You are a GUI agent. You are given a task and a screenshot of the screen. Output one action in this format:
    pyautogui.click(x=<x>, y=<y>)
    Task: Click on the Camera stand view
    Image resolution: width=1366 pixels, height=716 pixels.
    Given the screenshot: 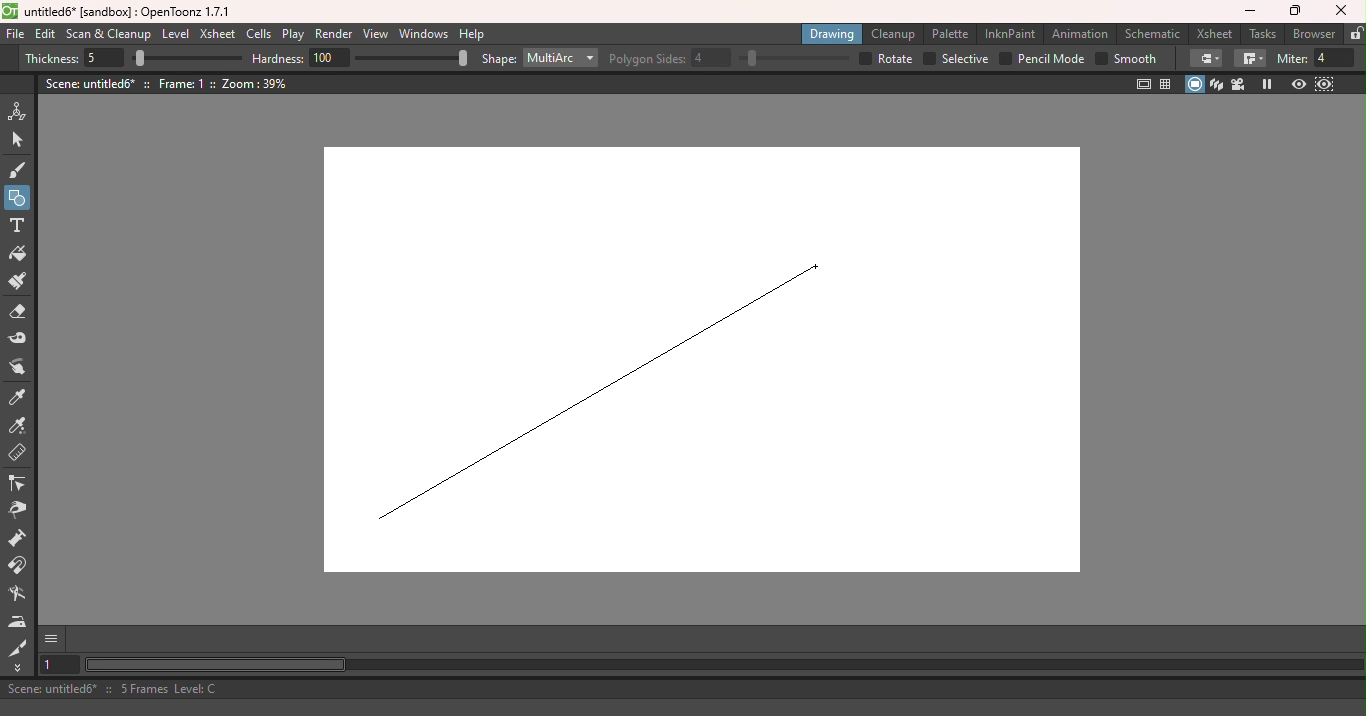 What is the action you would take?
    pyautogui.click(x=1195, y=84)
    